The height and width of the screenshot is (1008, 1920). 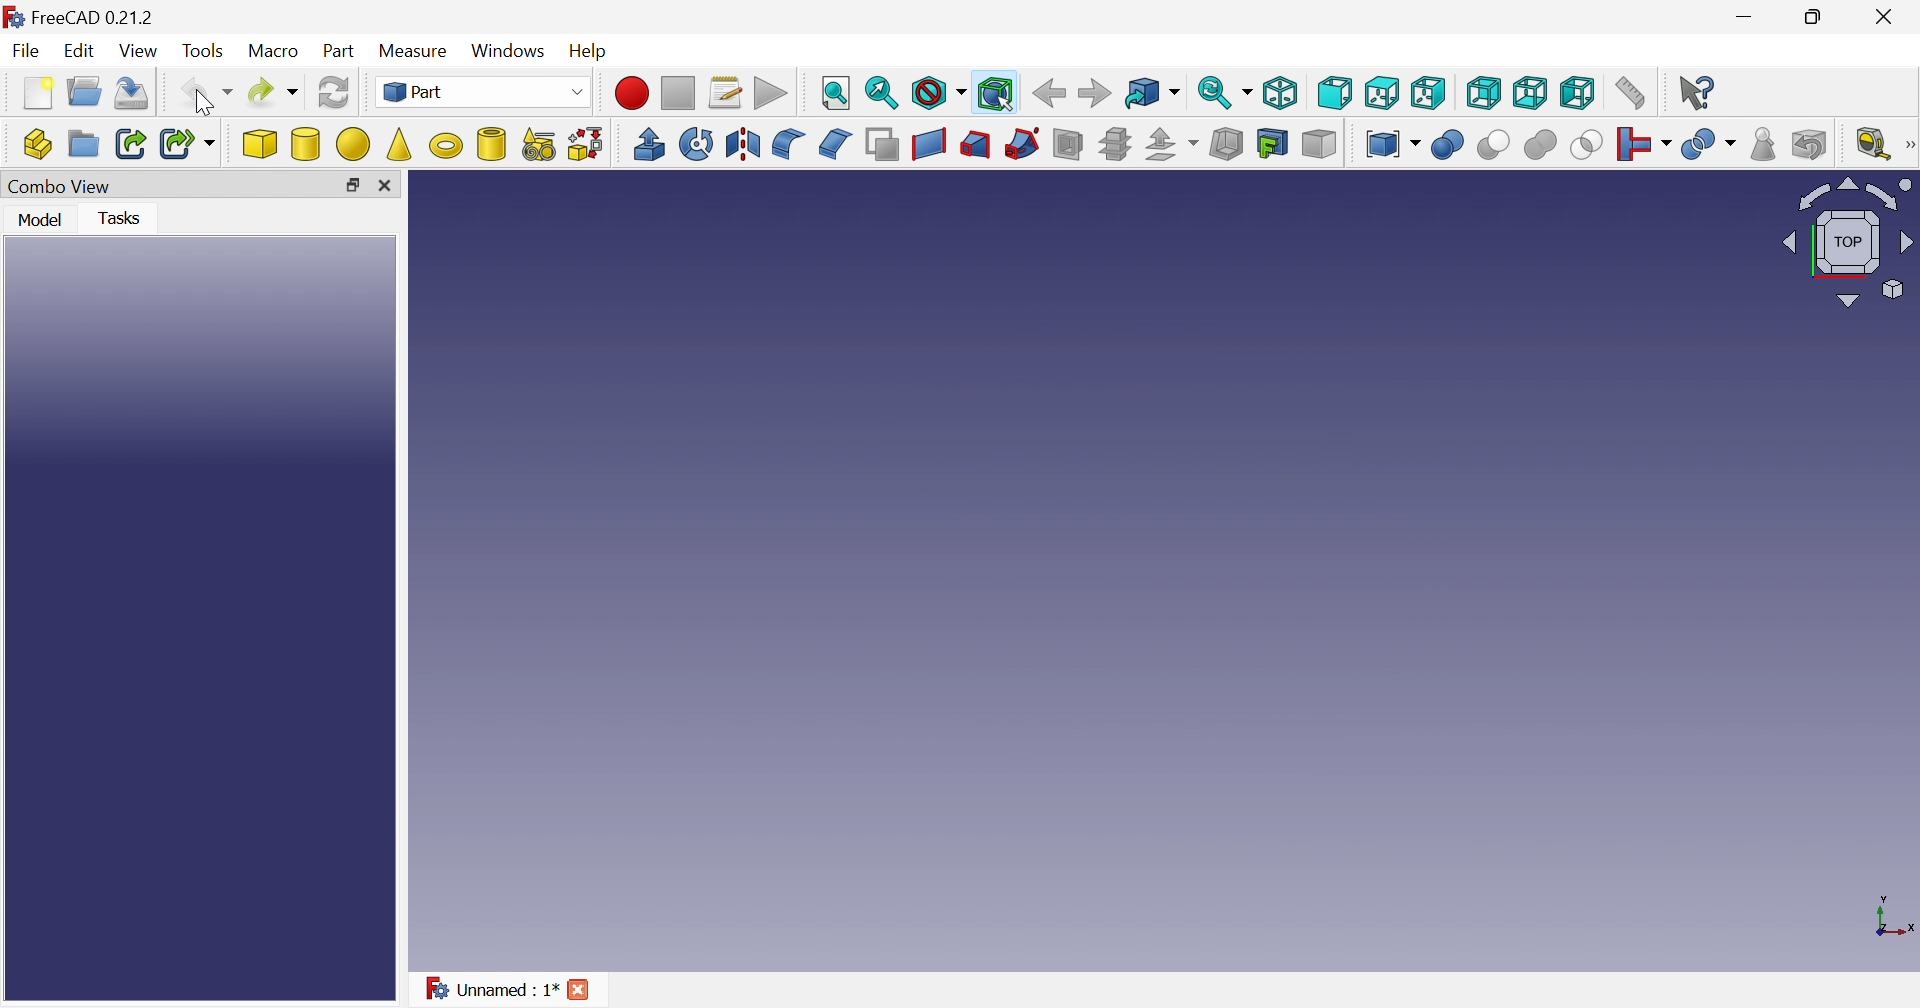 I want to click on Viewing angle, so click(x=1849, y=240).